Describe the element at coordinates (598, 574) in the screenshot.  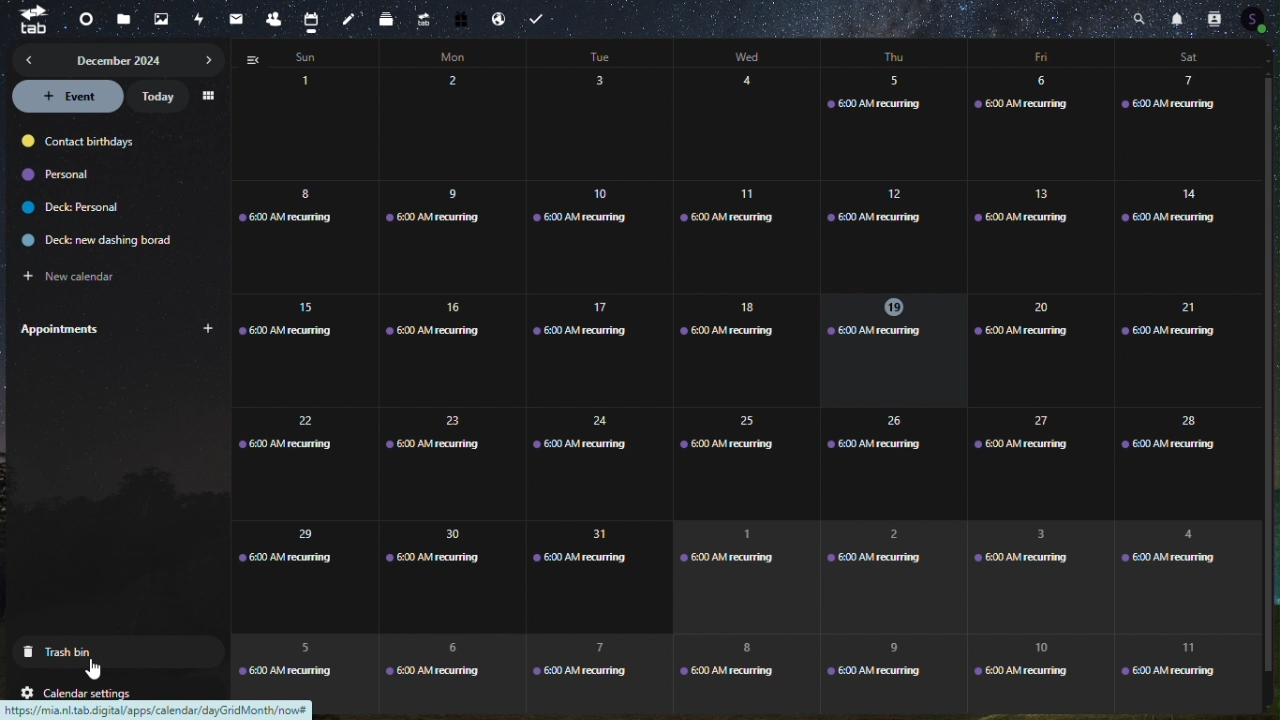
I see `31` at that location.